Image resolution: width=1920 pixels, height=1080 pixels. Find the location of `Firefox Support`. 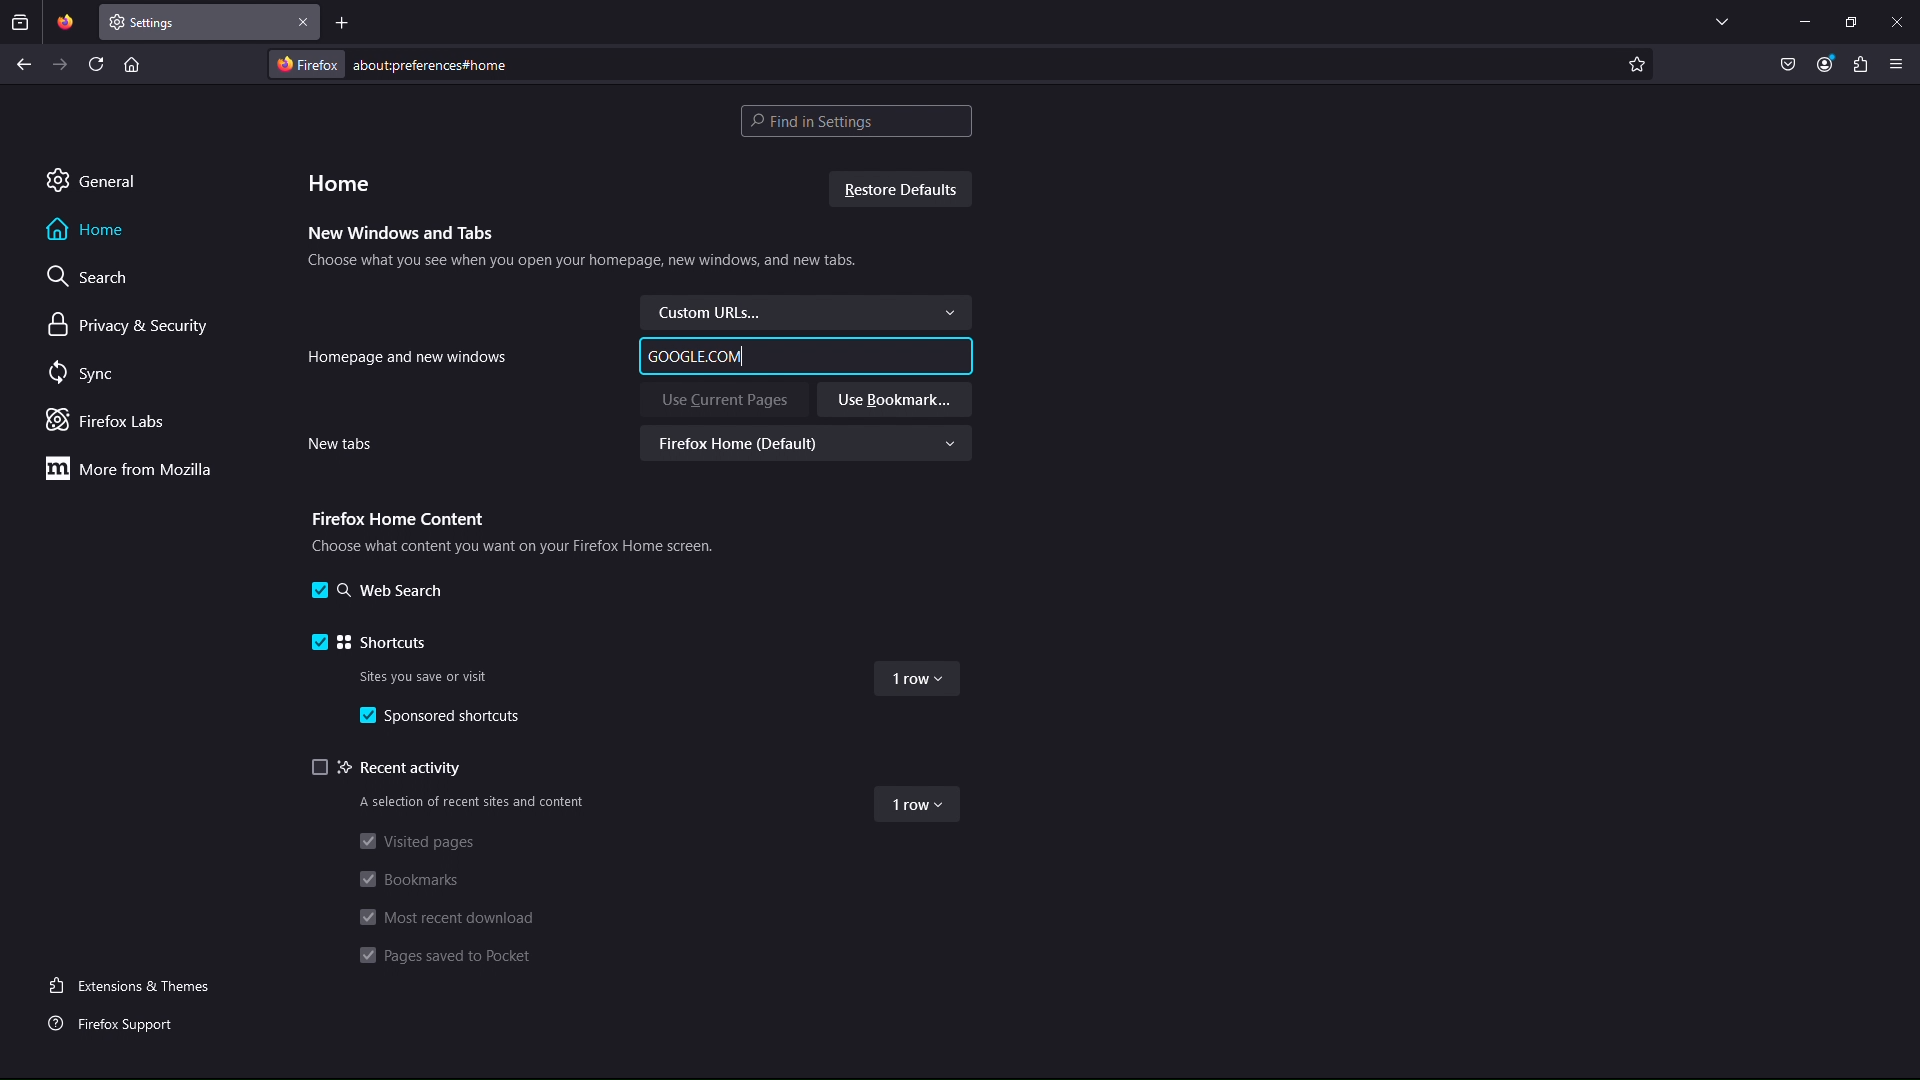

Firefox Support is located at coordinates (117, 1021).